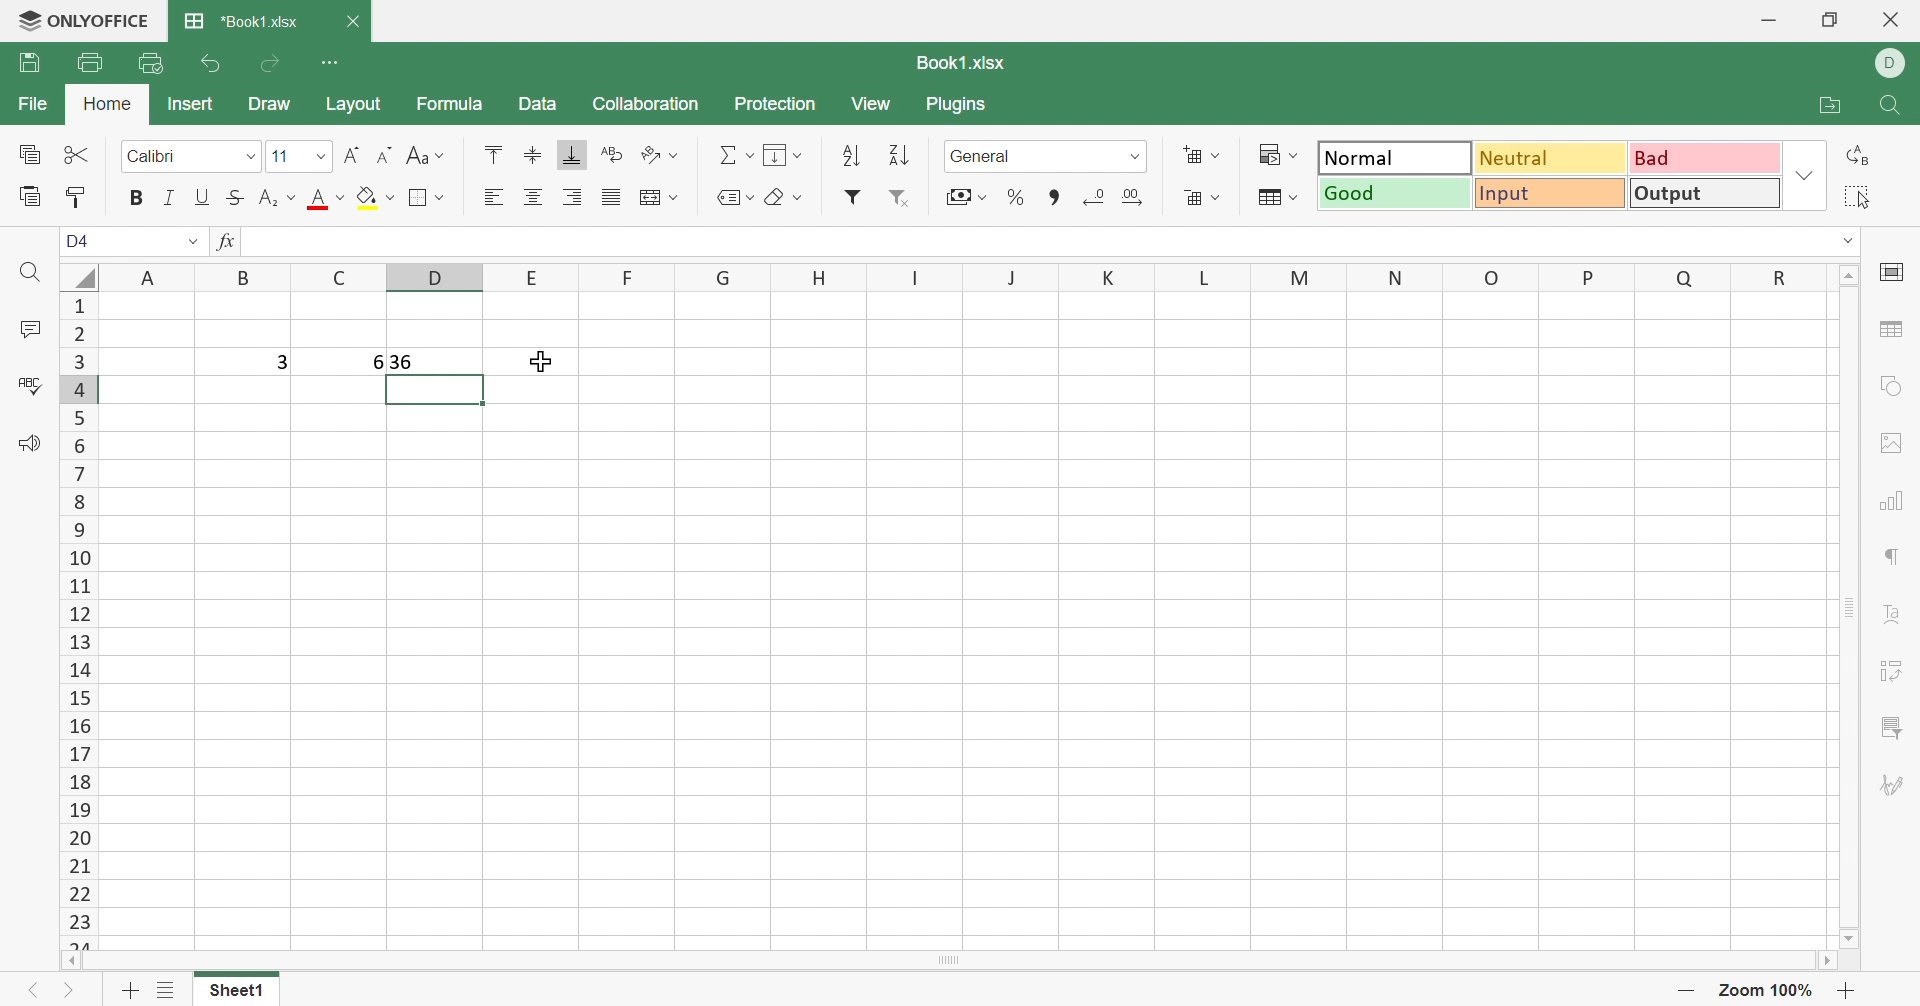  What do you see at coordinates (426, 198) in the screenshot?
I see `Borders` at bounding box center [426, 198].